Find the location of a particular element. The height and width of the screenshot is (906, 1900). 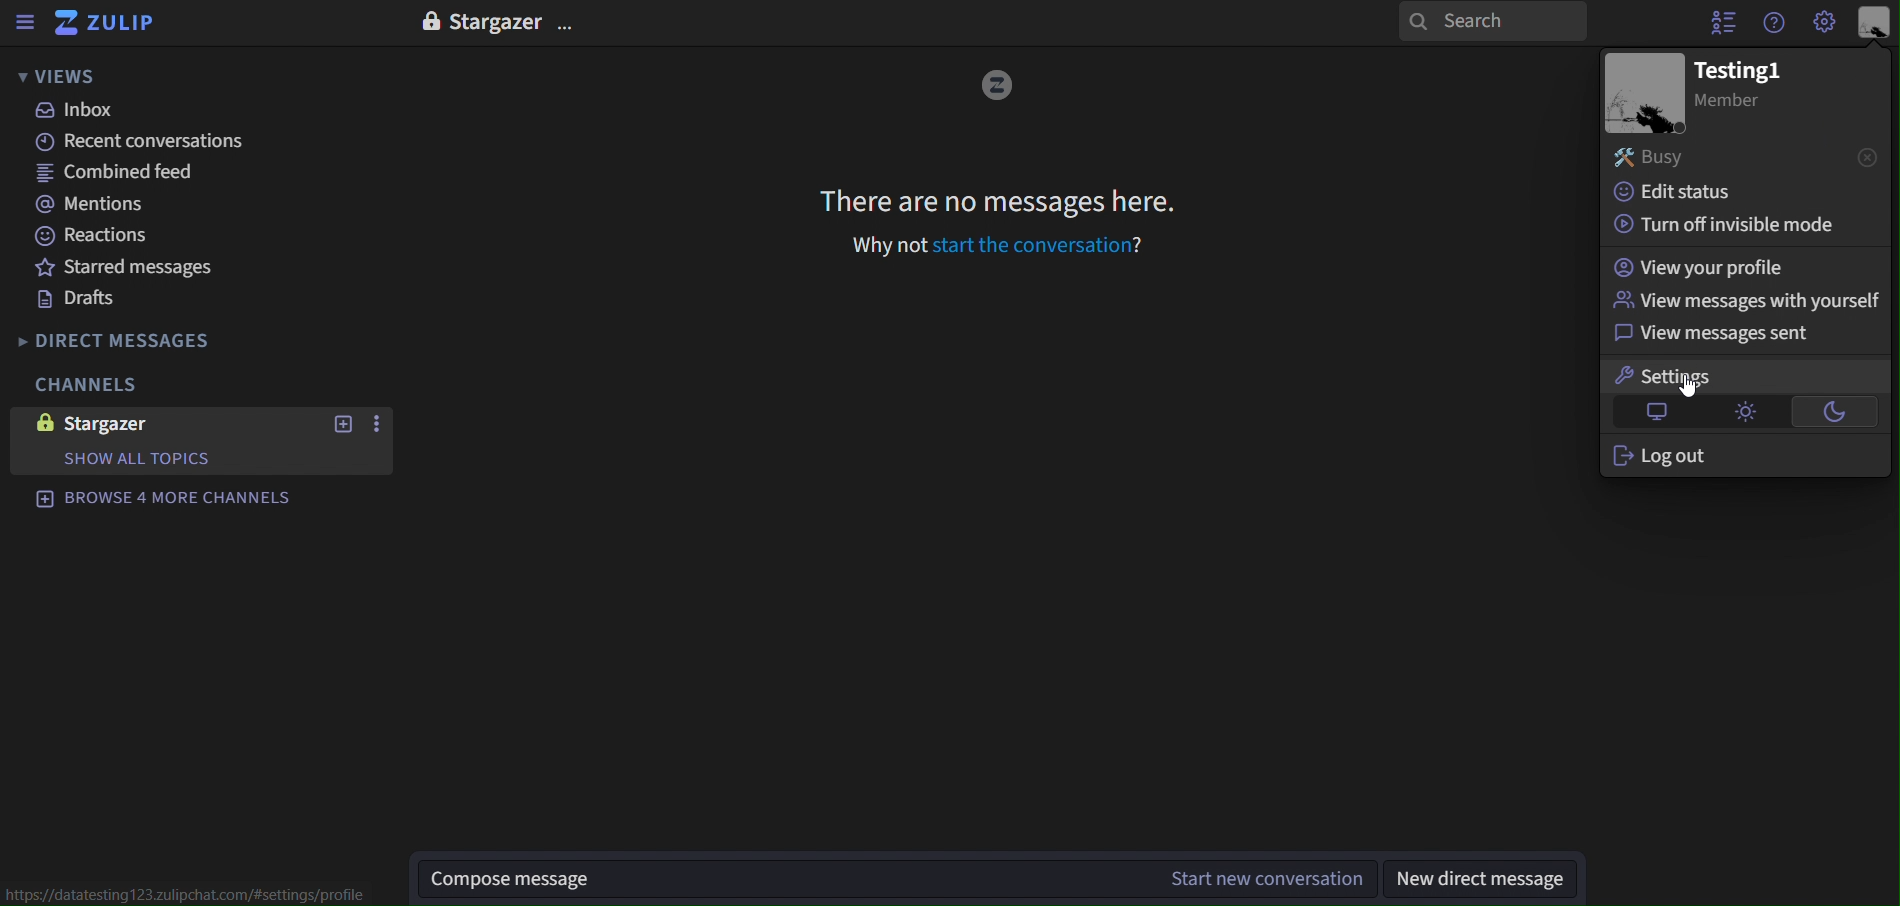

There are no messages here. is located at coordinates (1002, 201).